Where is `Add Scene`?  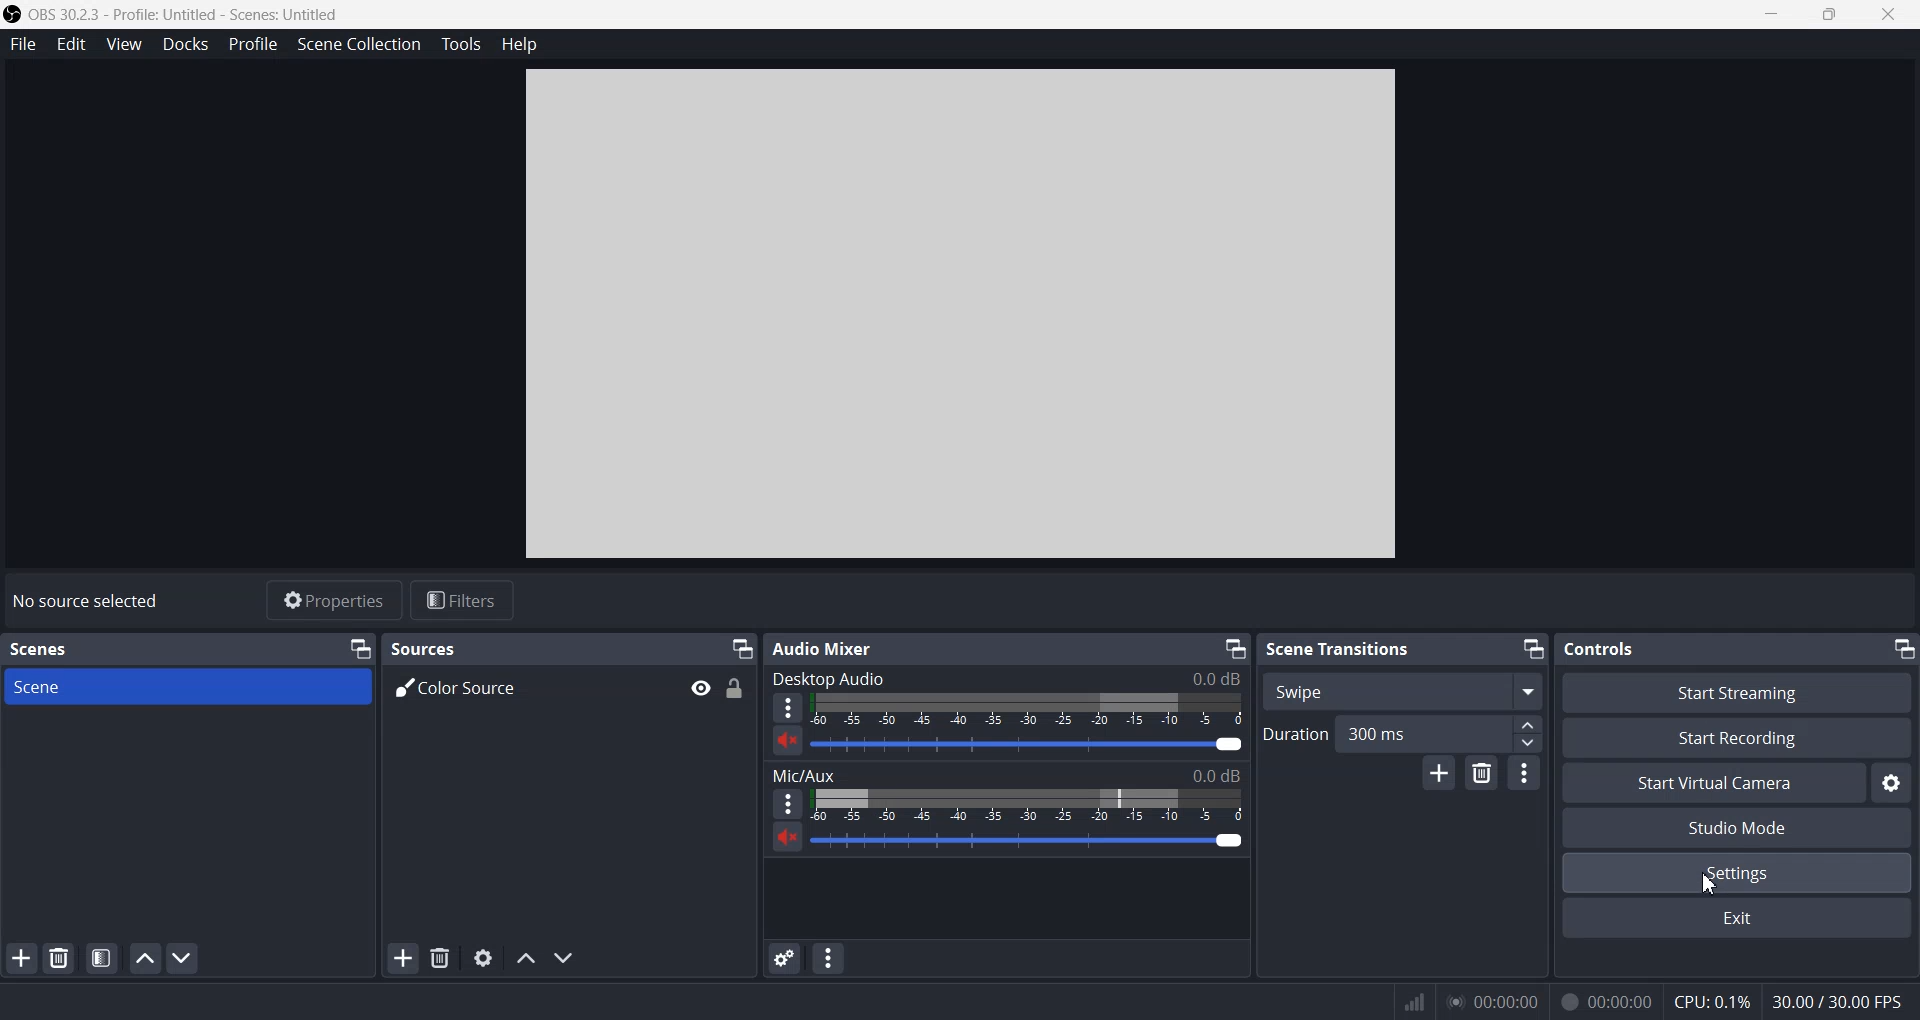
Add Scene is located at coordinates (20, 958).